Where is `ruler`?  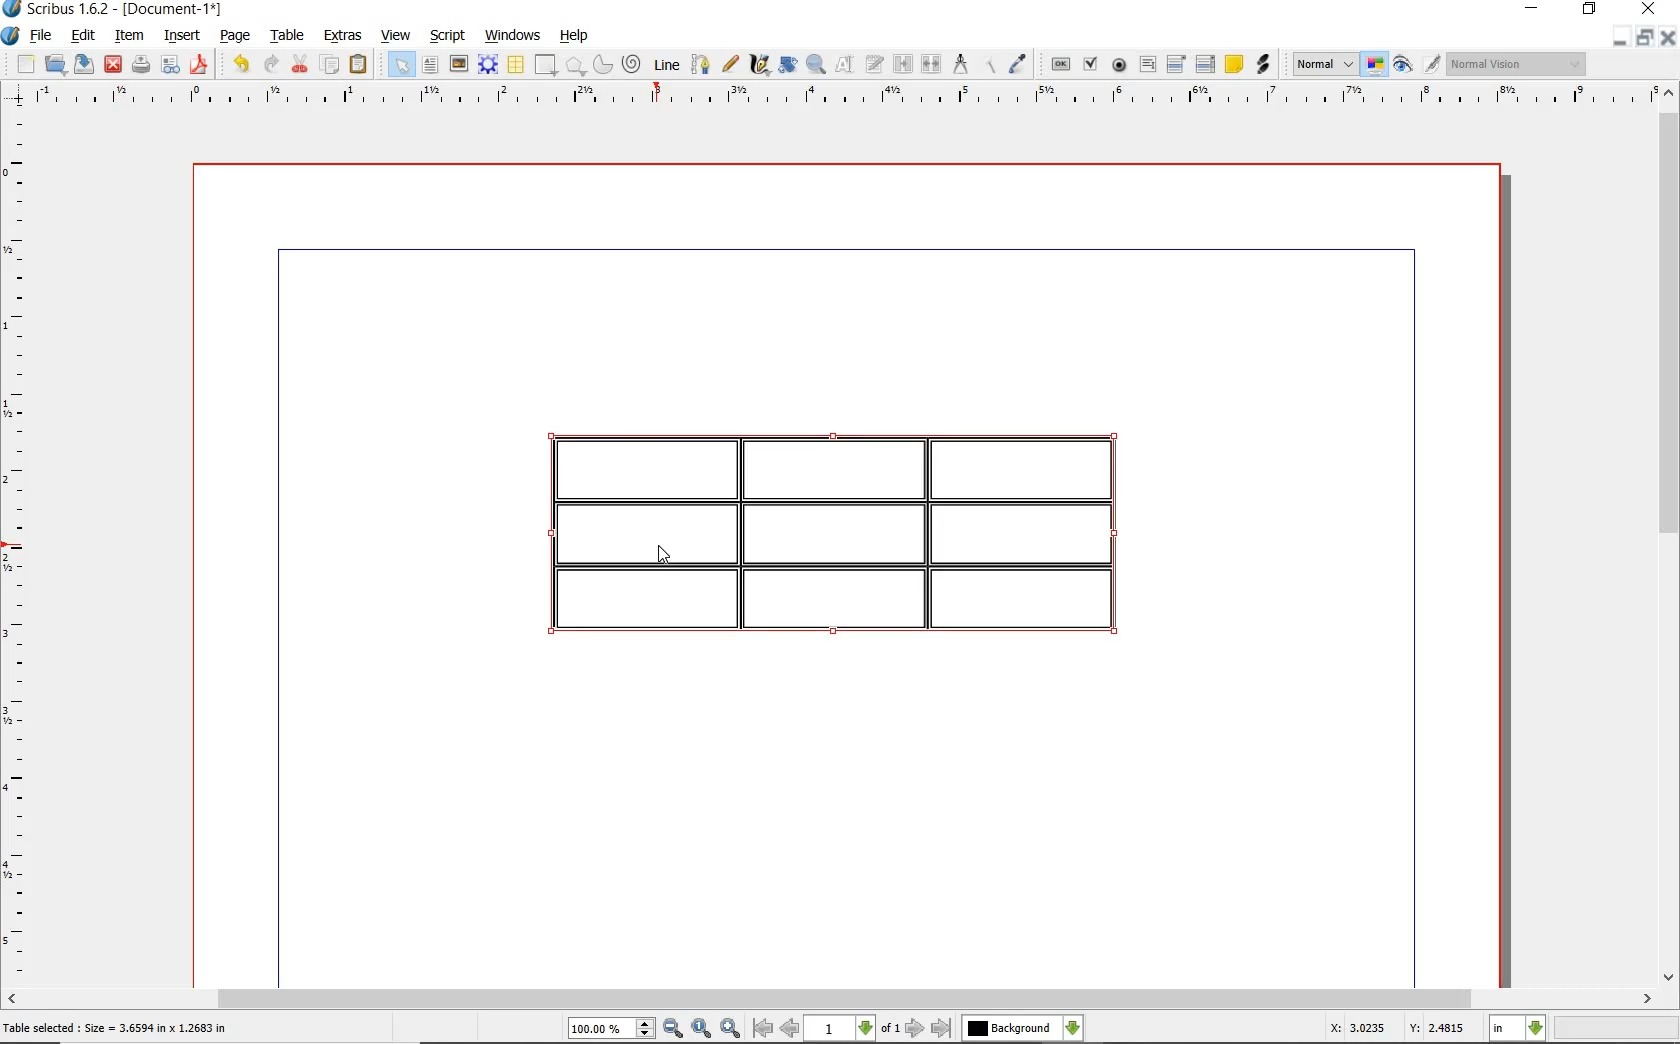
ruler is located at coordinates (20, 546).